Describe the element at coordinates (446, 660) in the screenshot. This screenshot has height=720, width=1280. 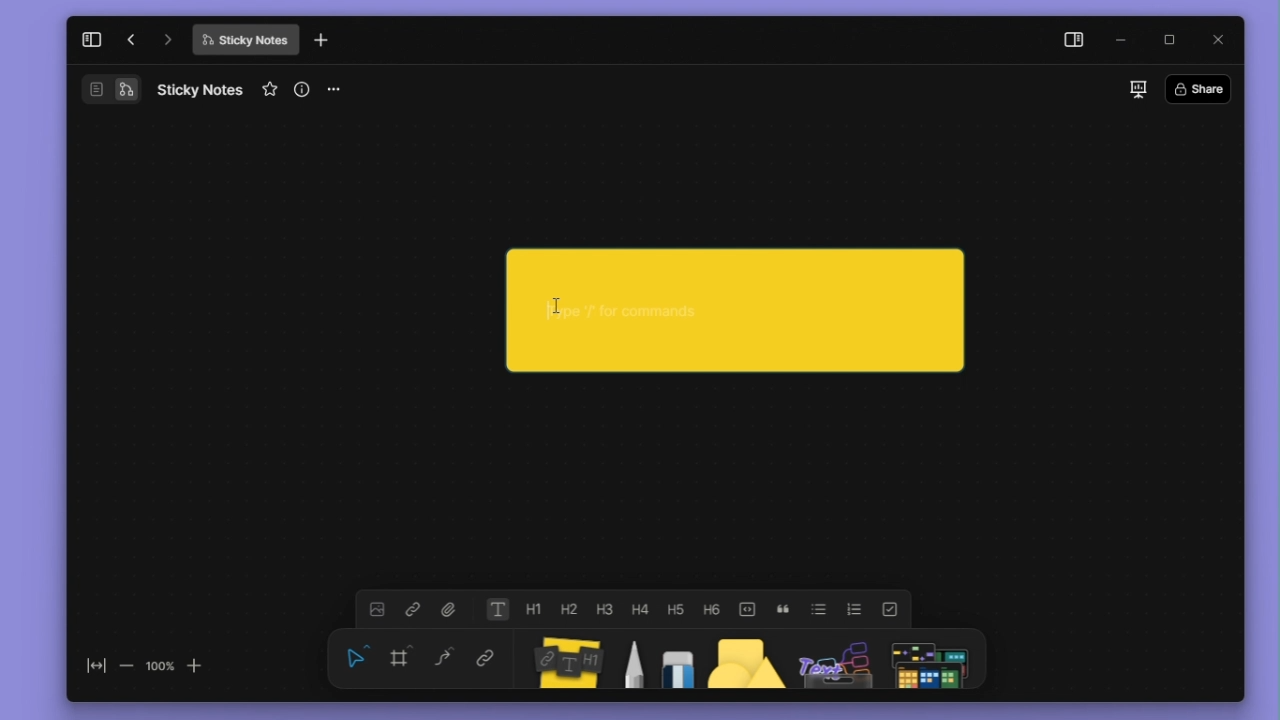
I see `curve` at that location.